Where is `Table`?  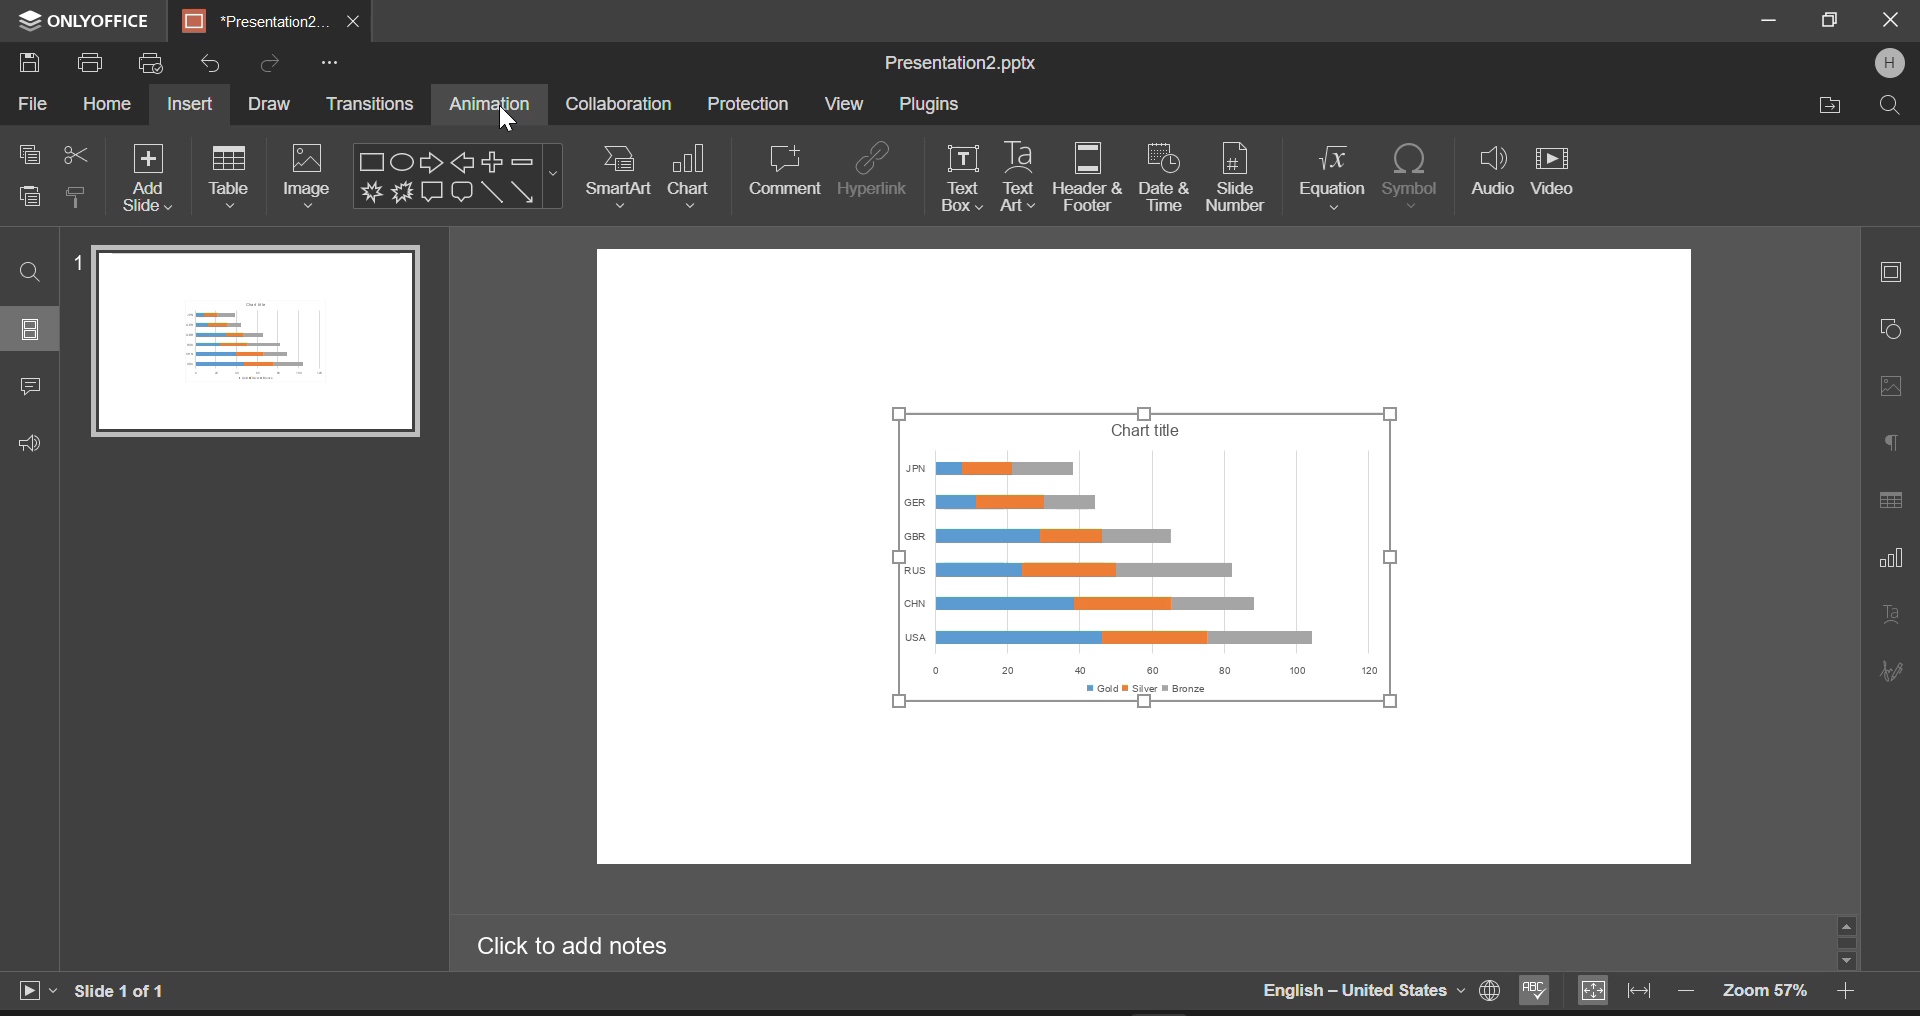
Table is located at coordinates (232, 175).